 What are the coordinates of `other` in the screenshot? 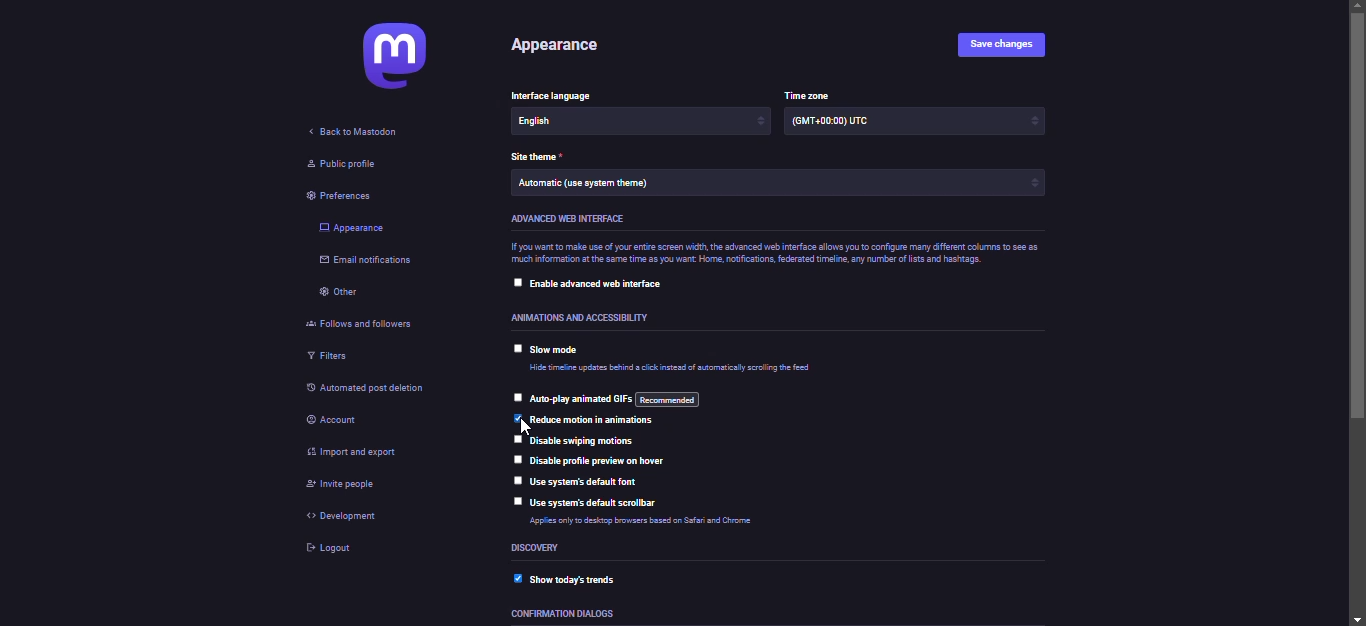 It's located at (342, 293).